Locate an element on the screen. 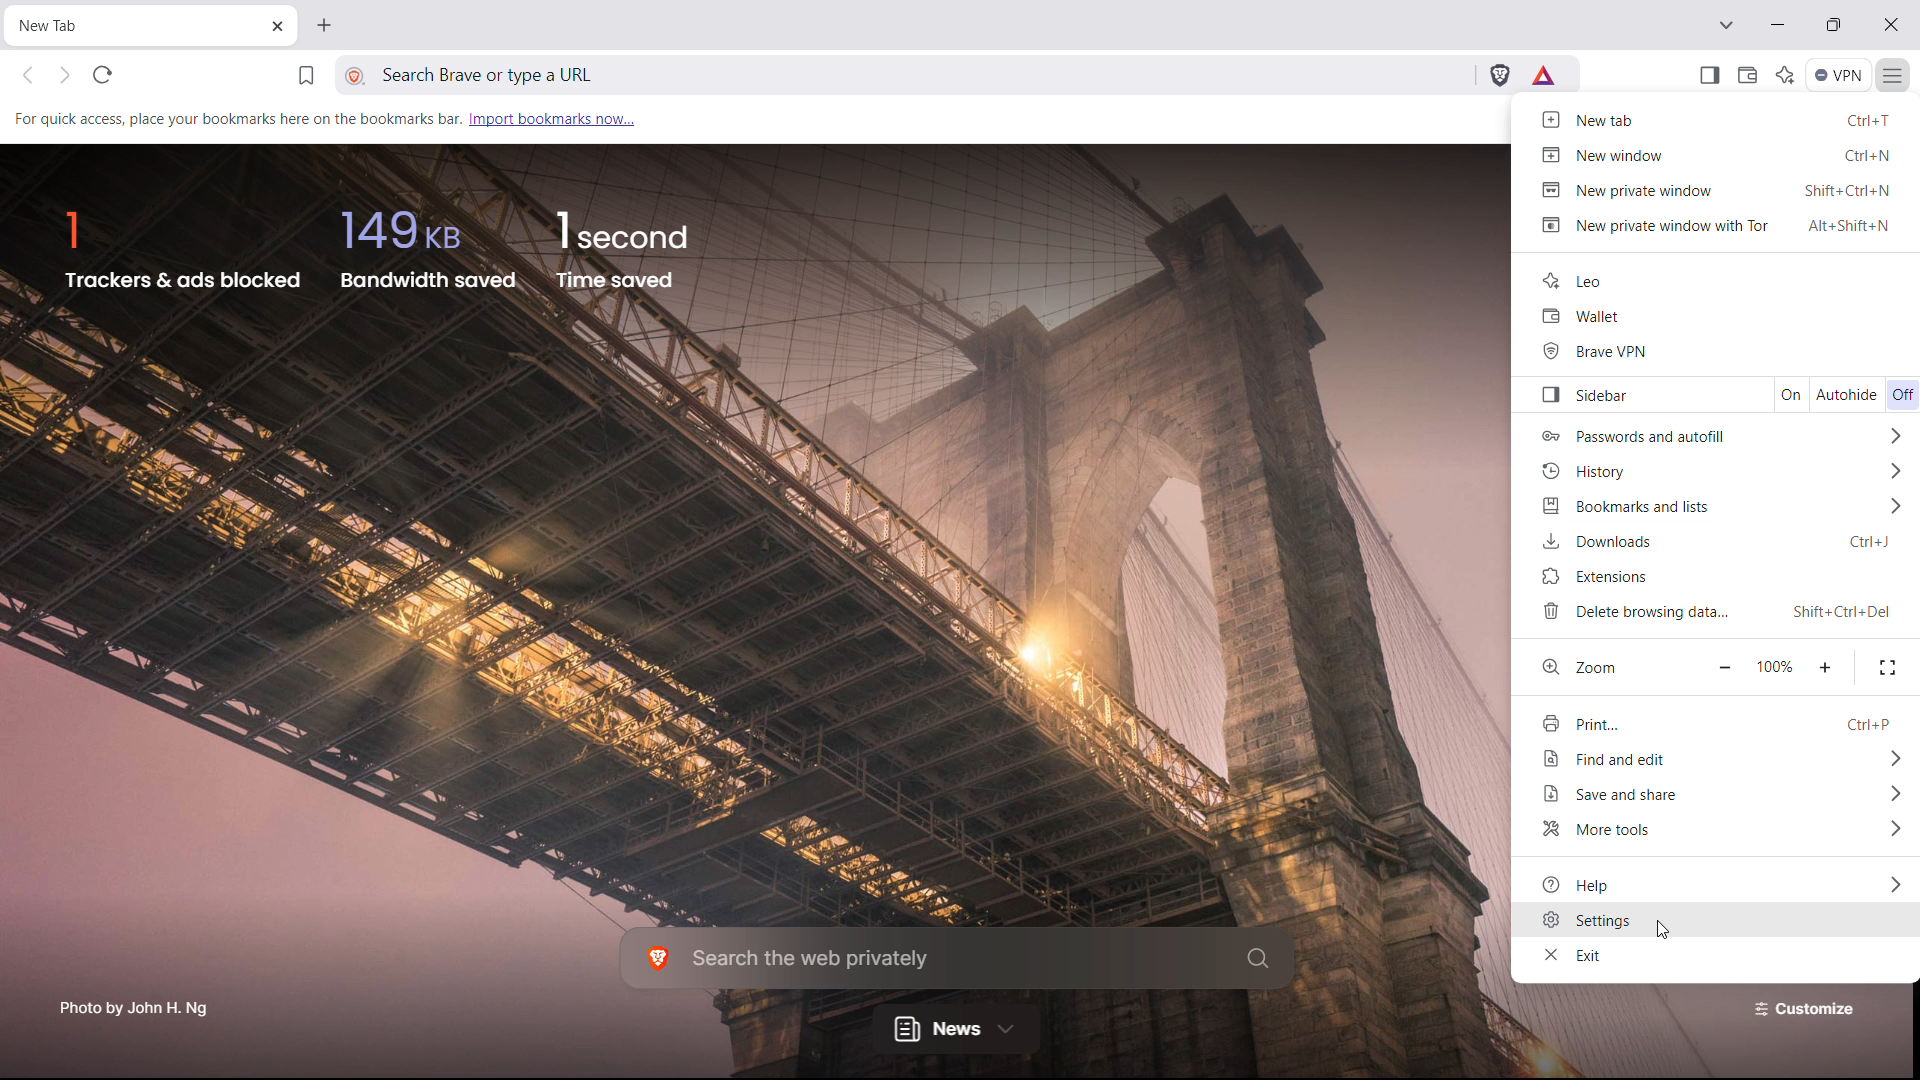 The image size is (1920, 1080). search in the web privately is located at coordinates (959, 958).